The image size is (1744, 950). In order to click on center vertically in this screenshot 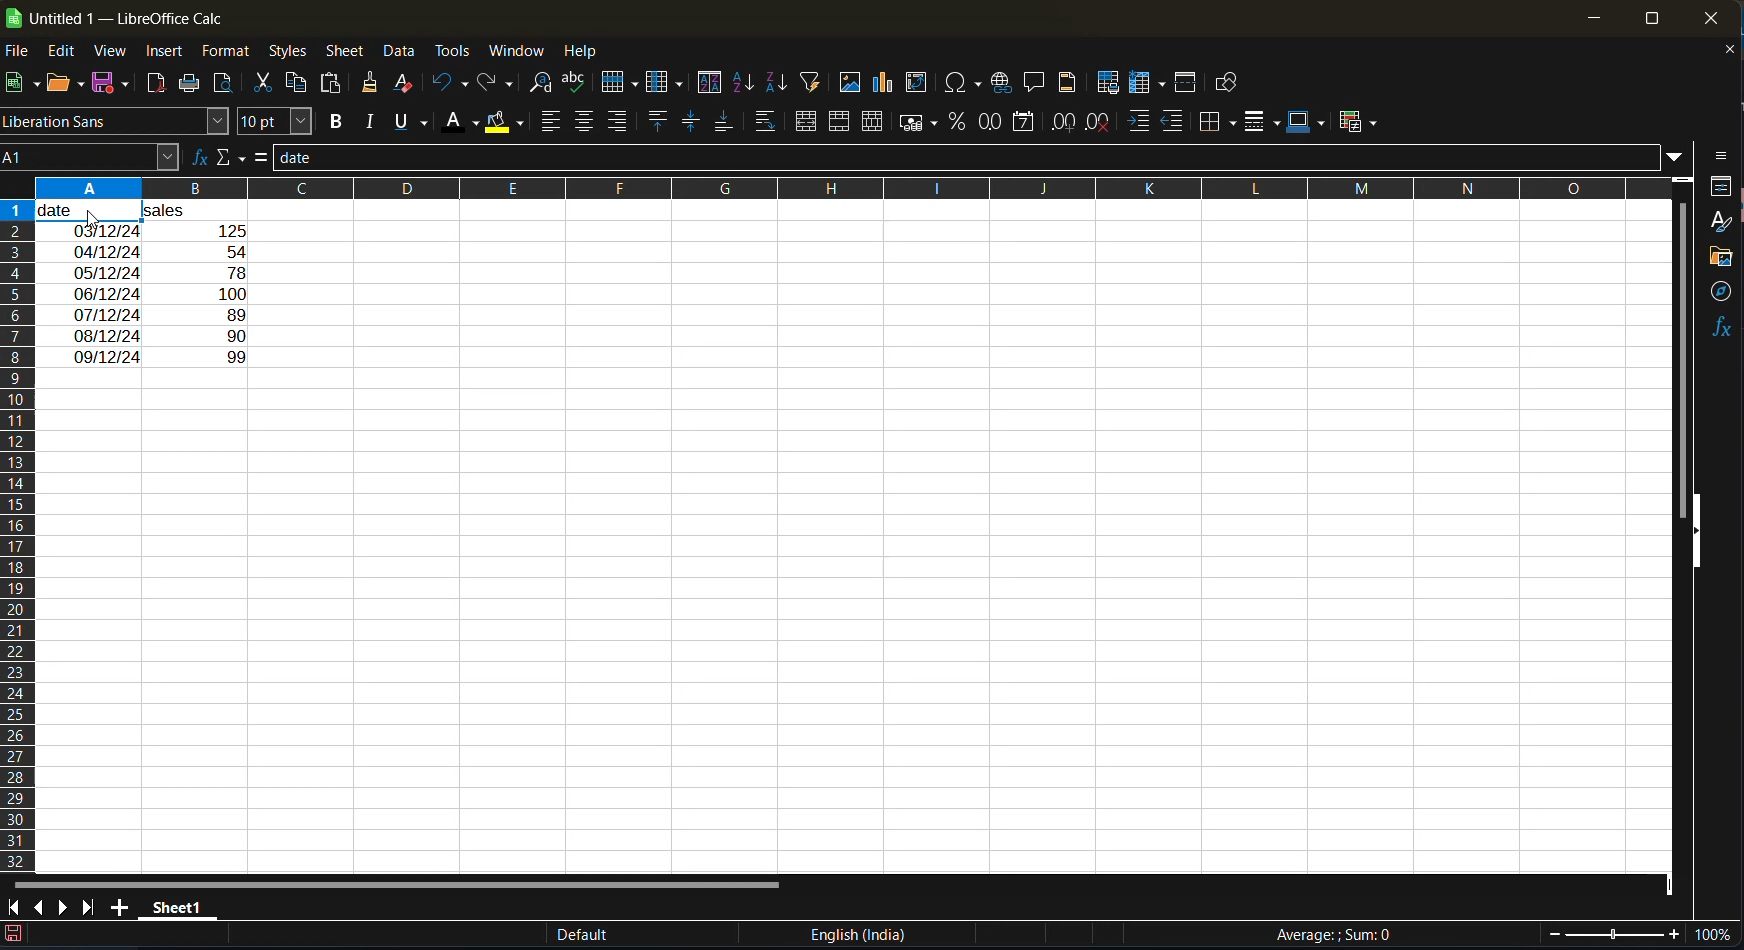, I will do `click(690, 121)`.